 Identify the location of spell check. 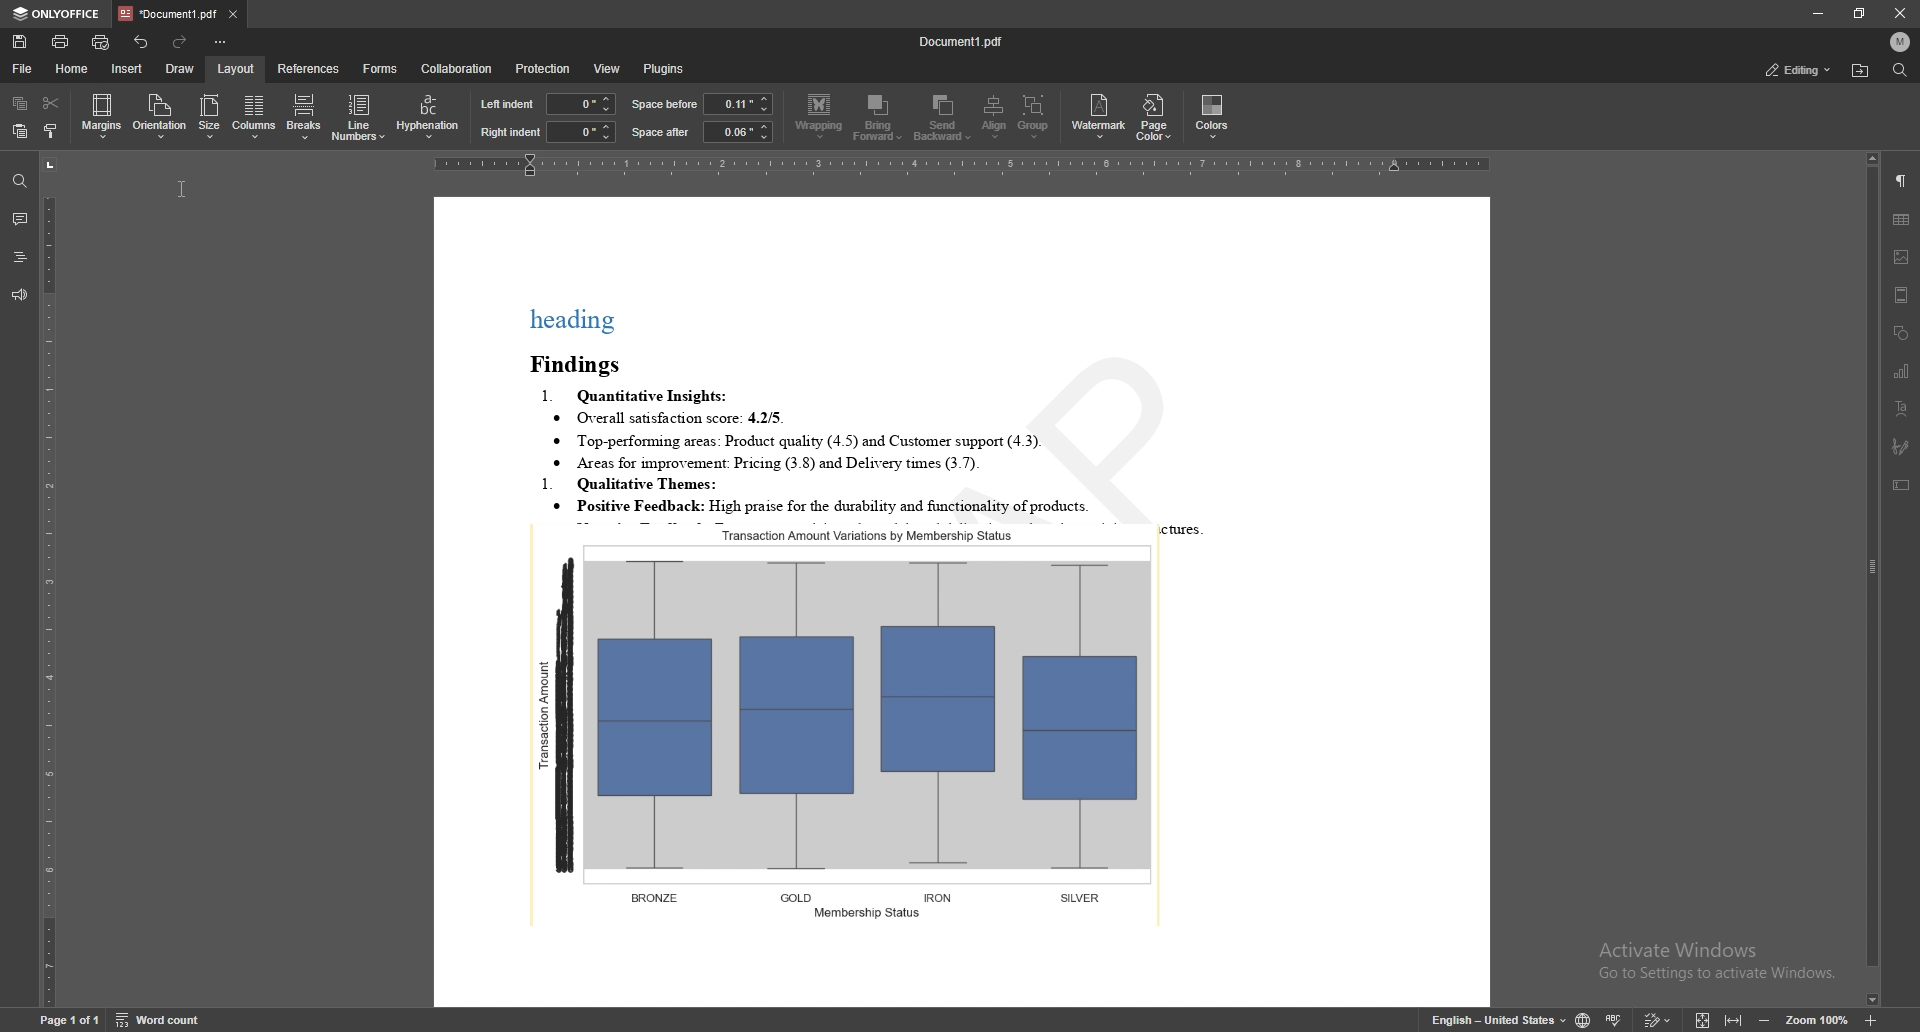
(1614, 1018).